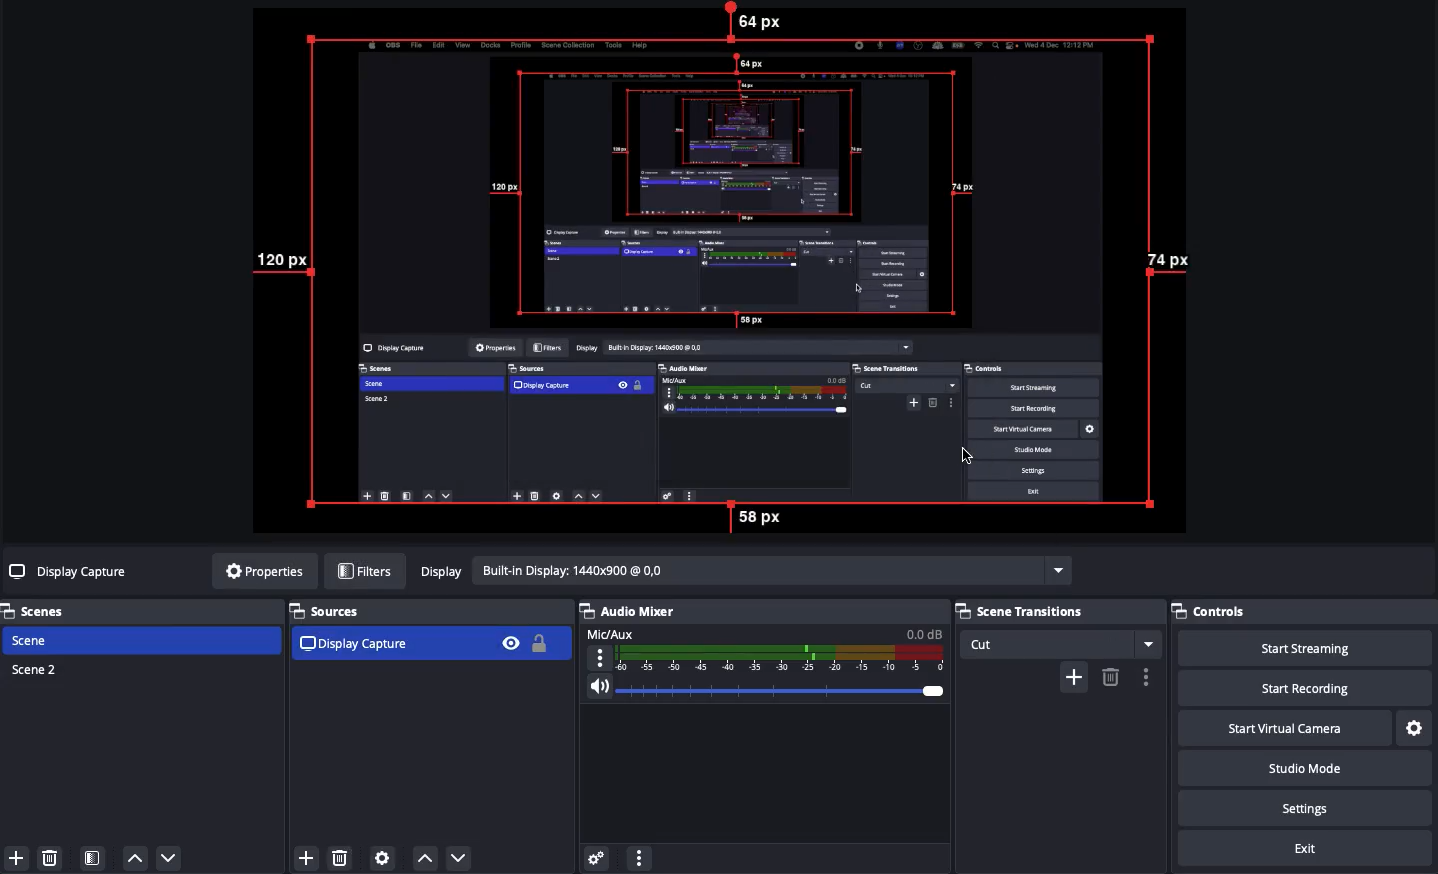  What do you see at coordinates (53, 857) in the screenshot?
I see `Delete` at bounding box center [53, 857].